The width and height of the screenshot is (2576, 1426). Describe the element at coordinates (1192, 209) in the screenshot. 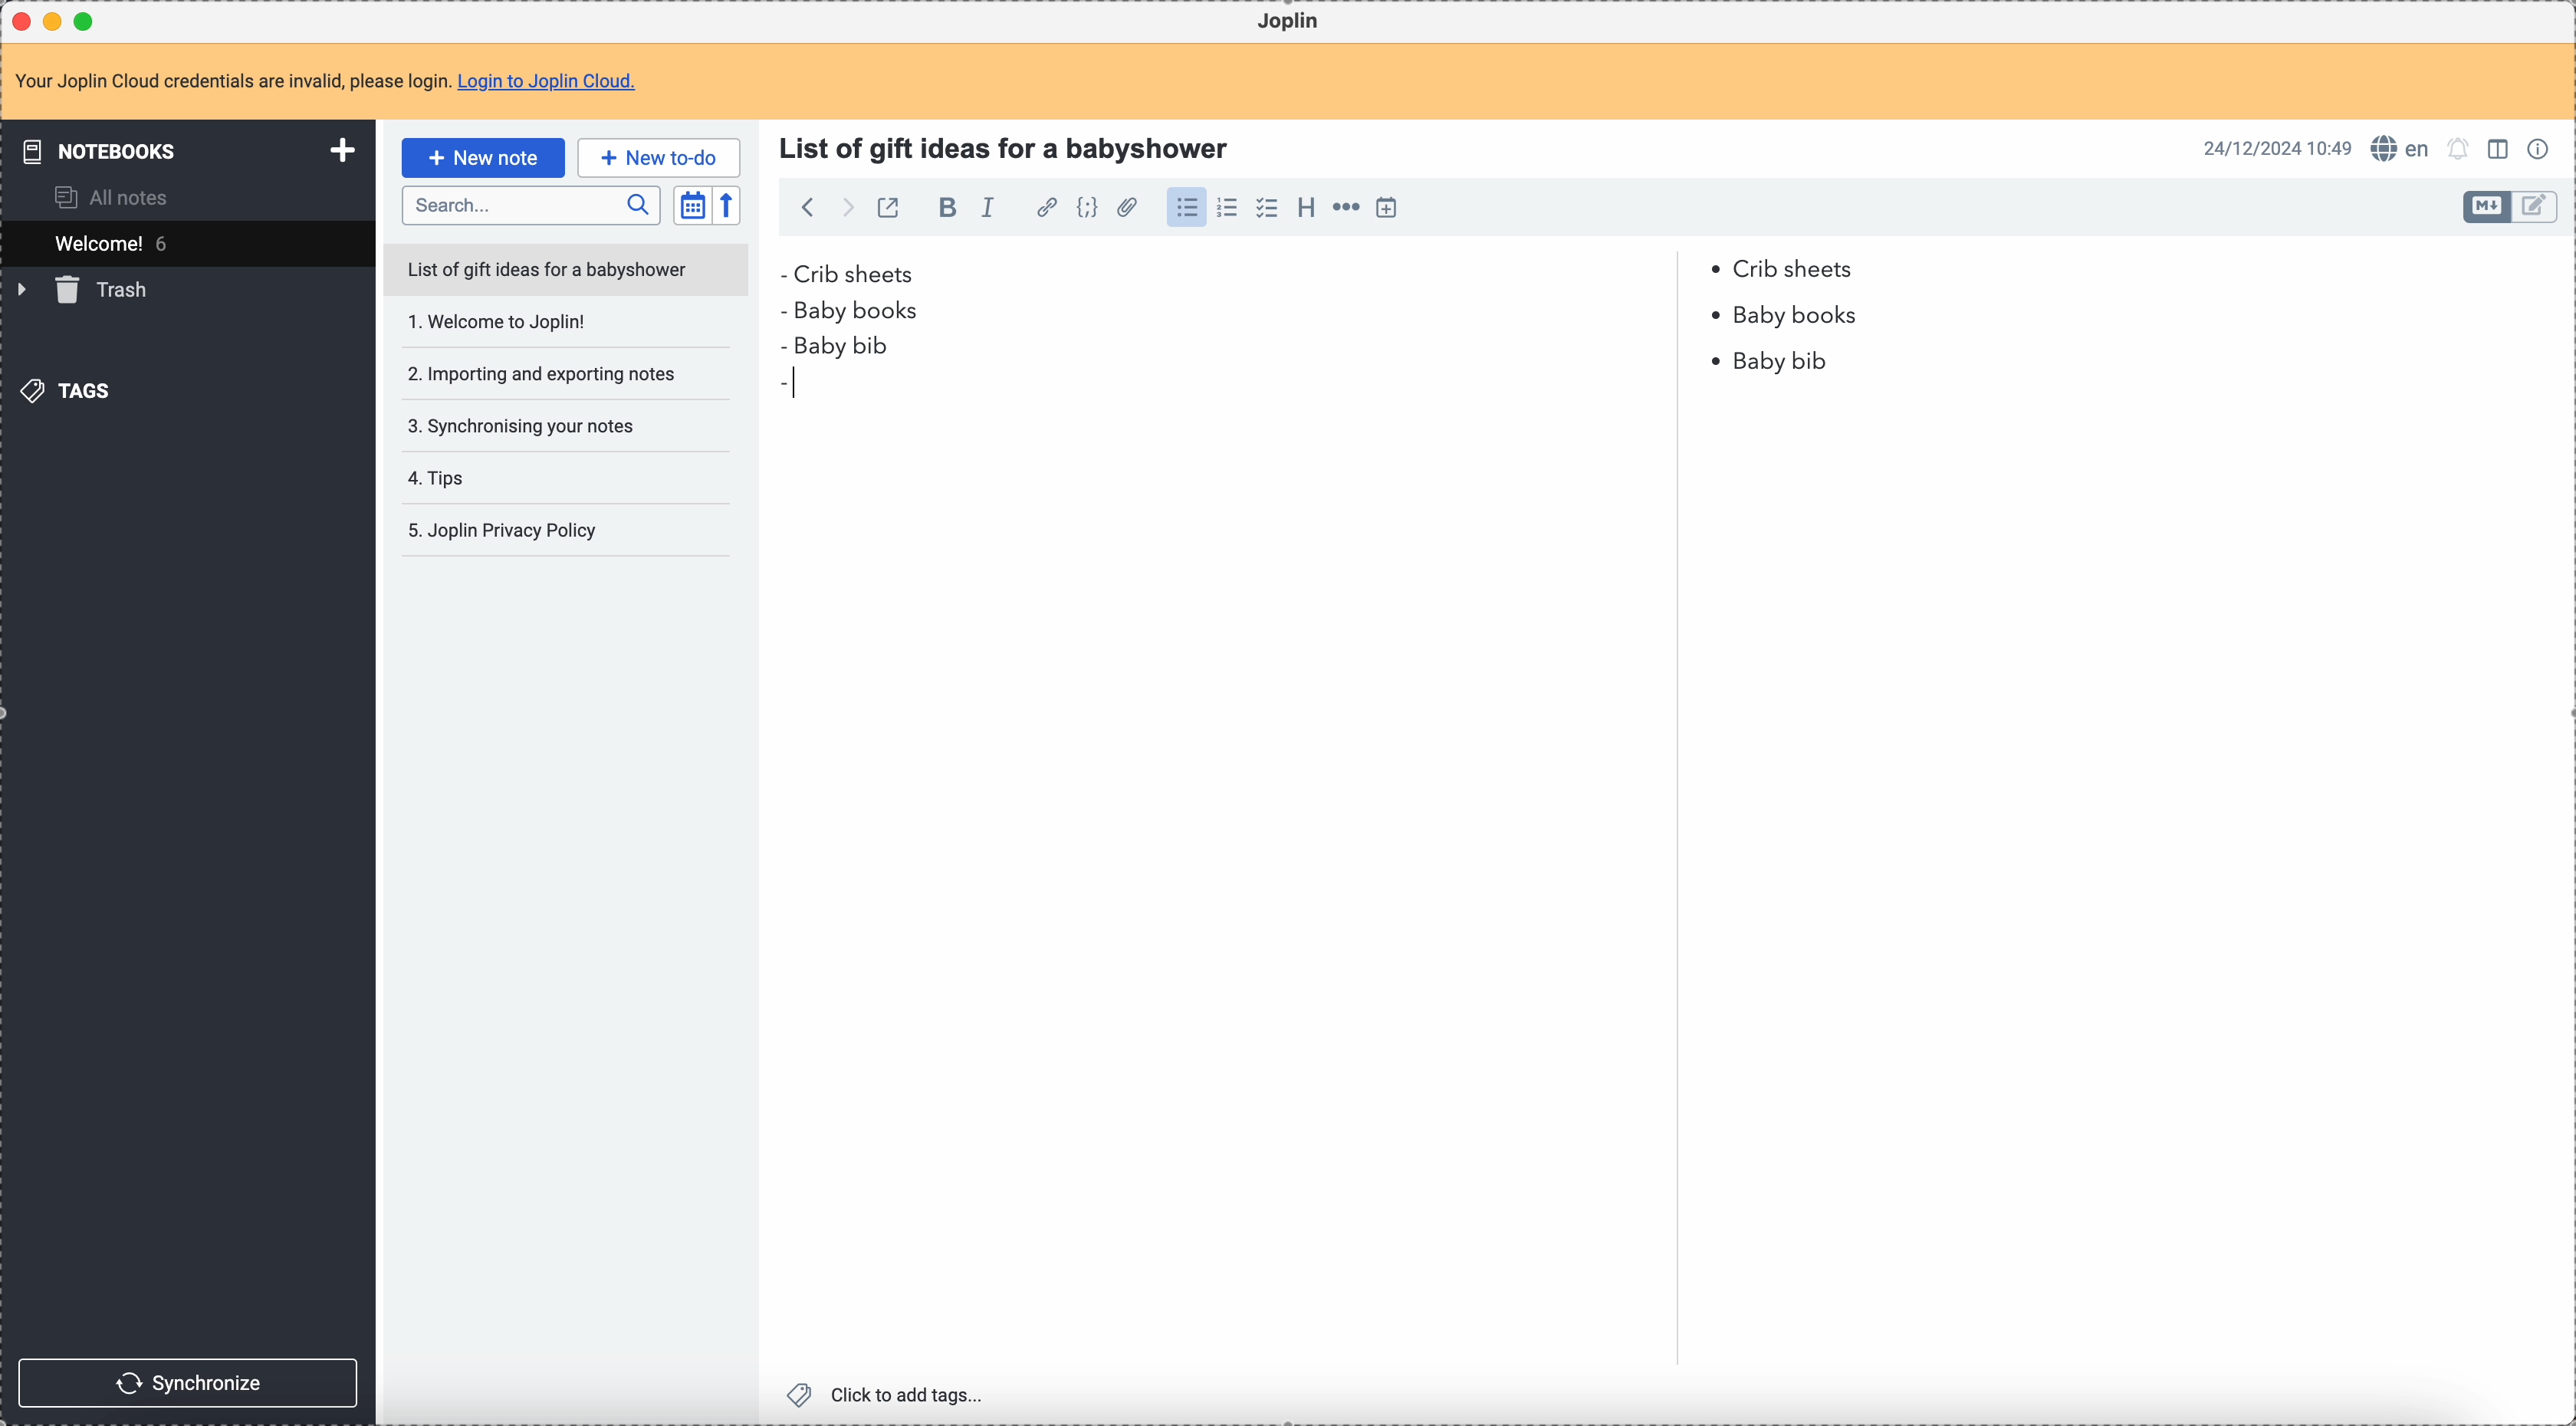

I see `click on bulleted list` at that location.